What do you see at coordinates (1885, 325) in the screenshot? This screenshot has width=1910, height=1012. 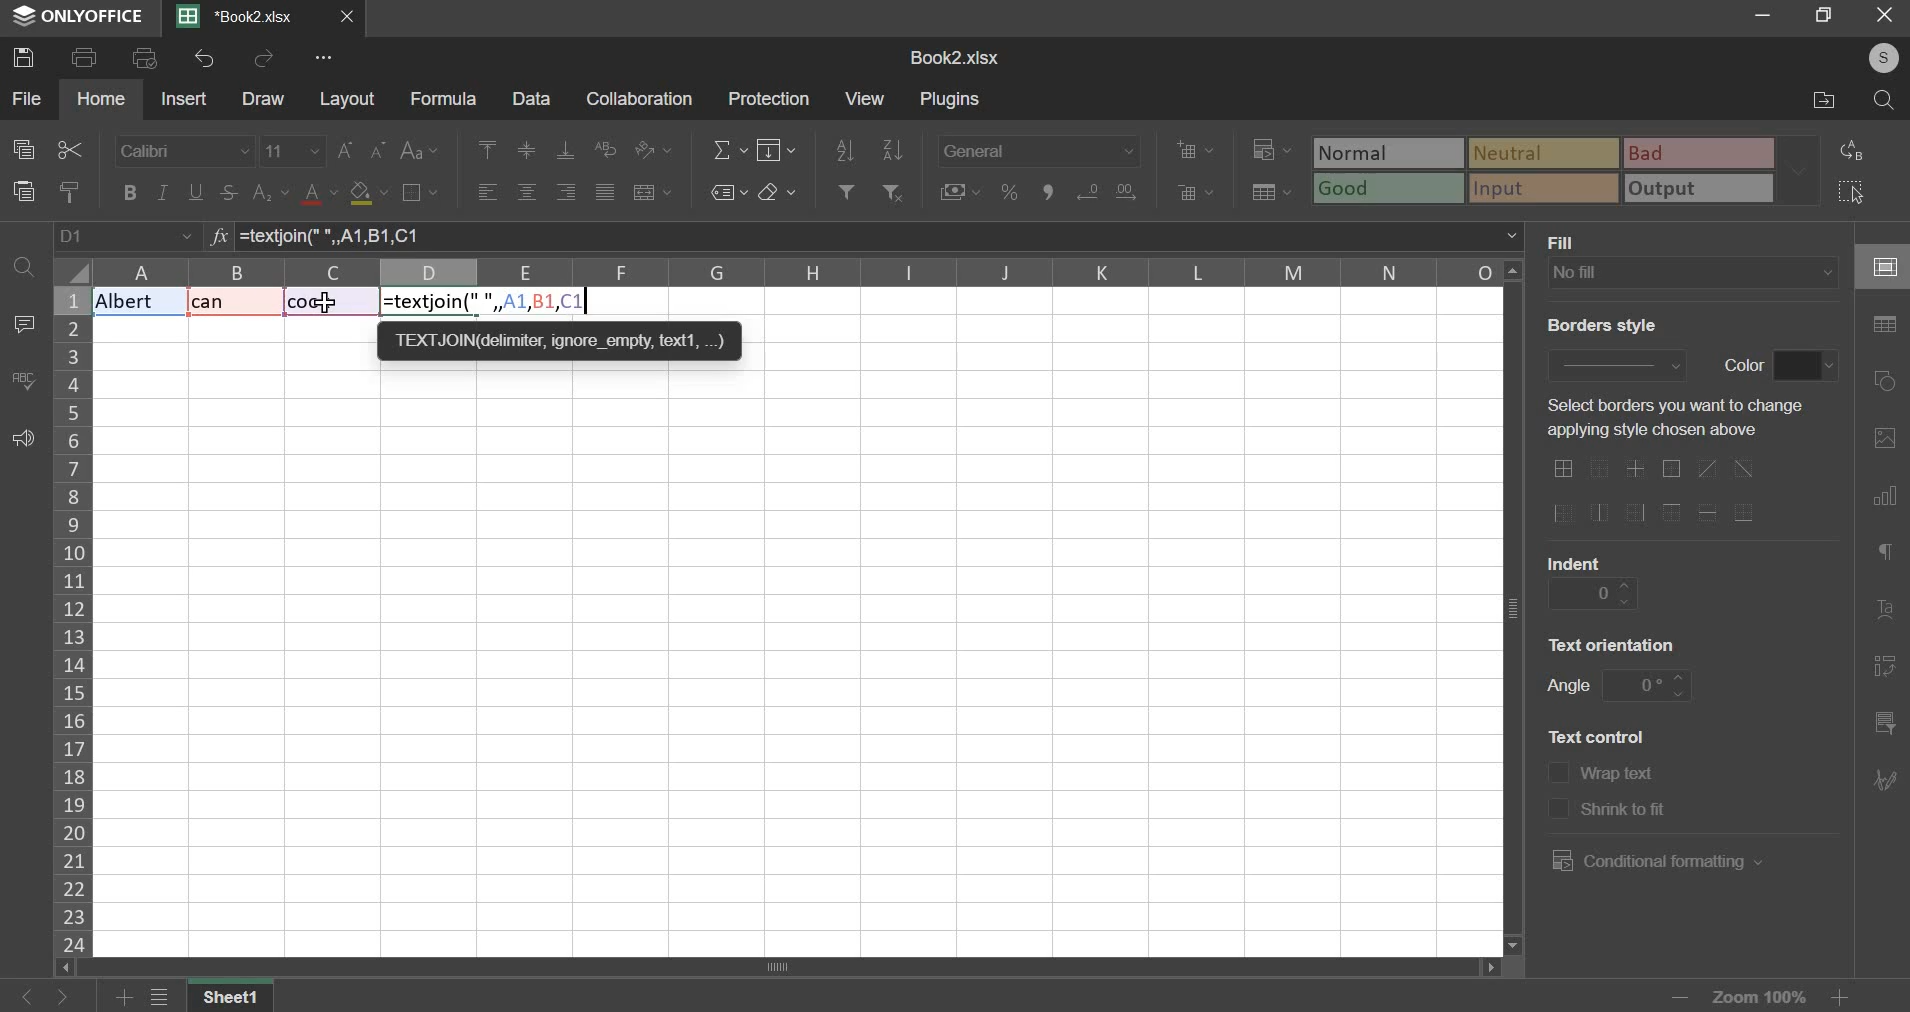 I see `table` at bounding box center [1885, 325].